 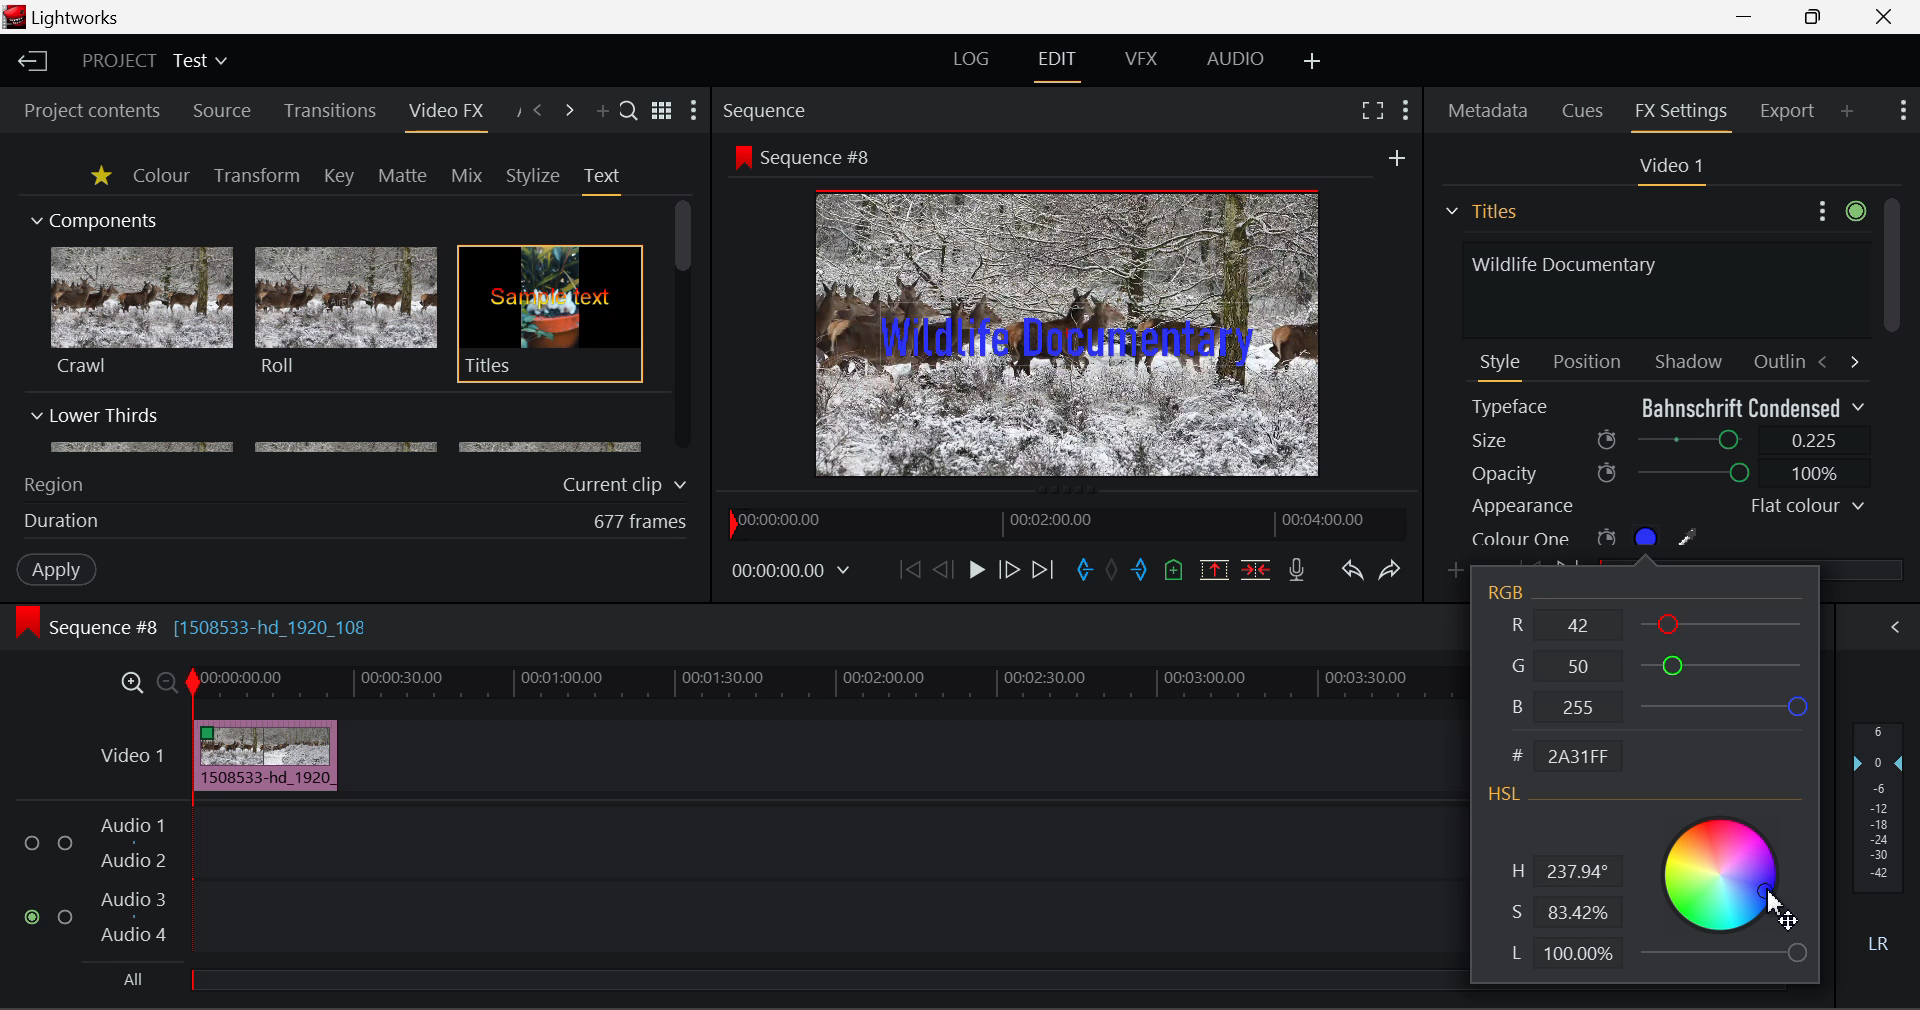 What do you see at coordinates (1008, 571) in the screenshot?
I see `Go Forward` at bounding box center [1008, 571].